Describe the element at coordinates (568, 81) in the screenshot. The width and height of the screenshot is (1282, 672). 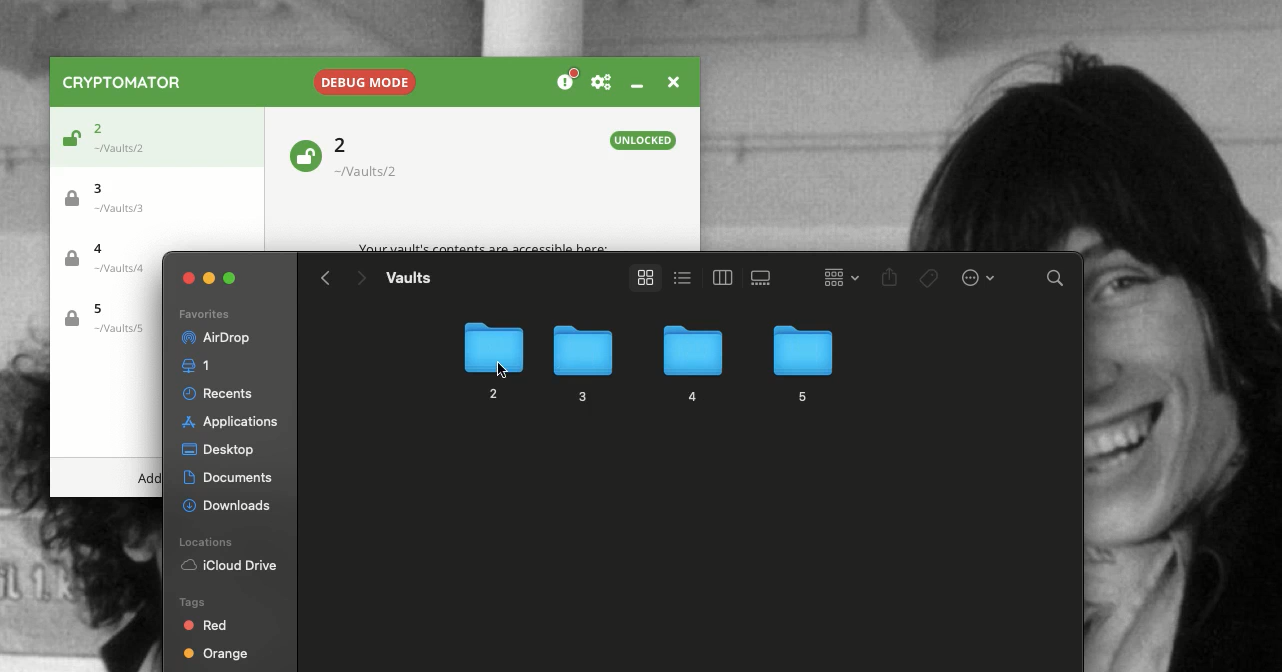
I see `Donation` at that location.